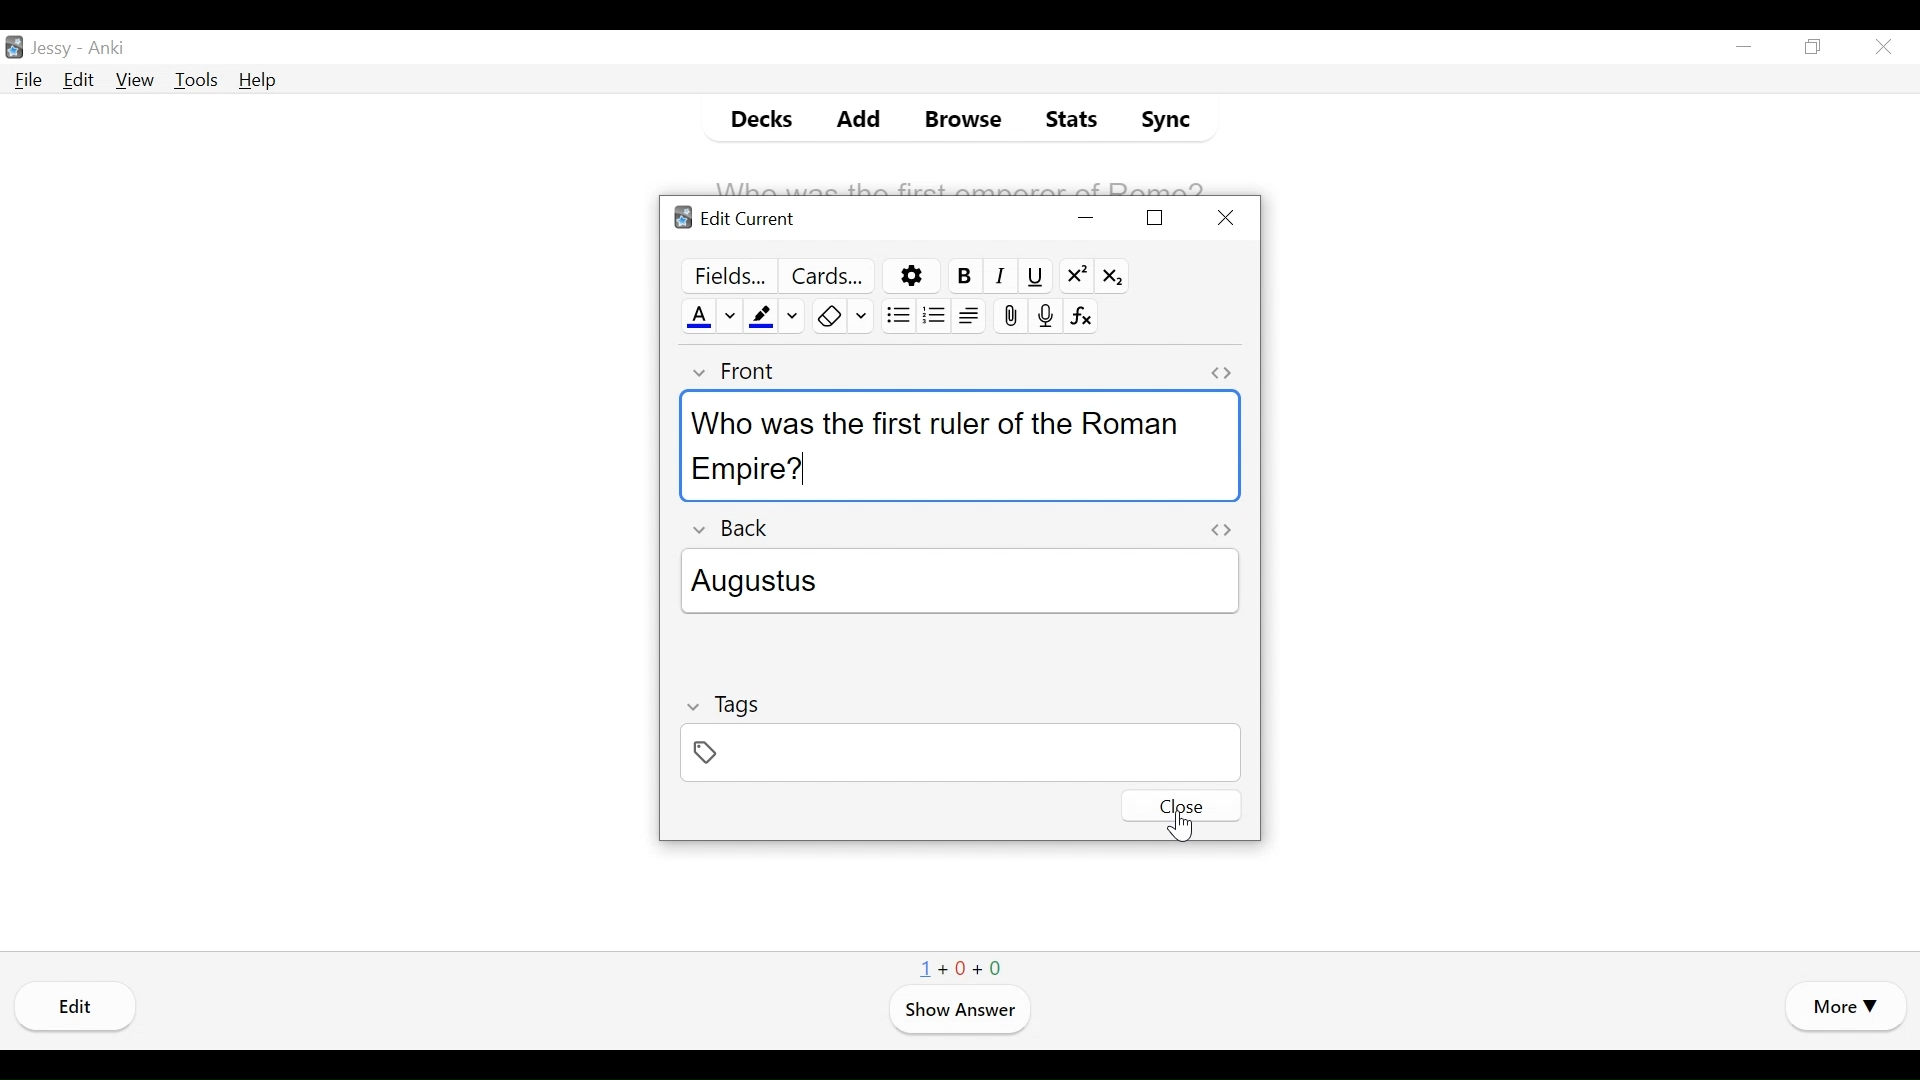  I want to click on Close, so click(1225, 218).